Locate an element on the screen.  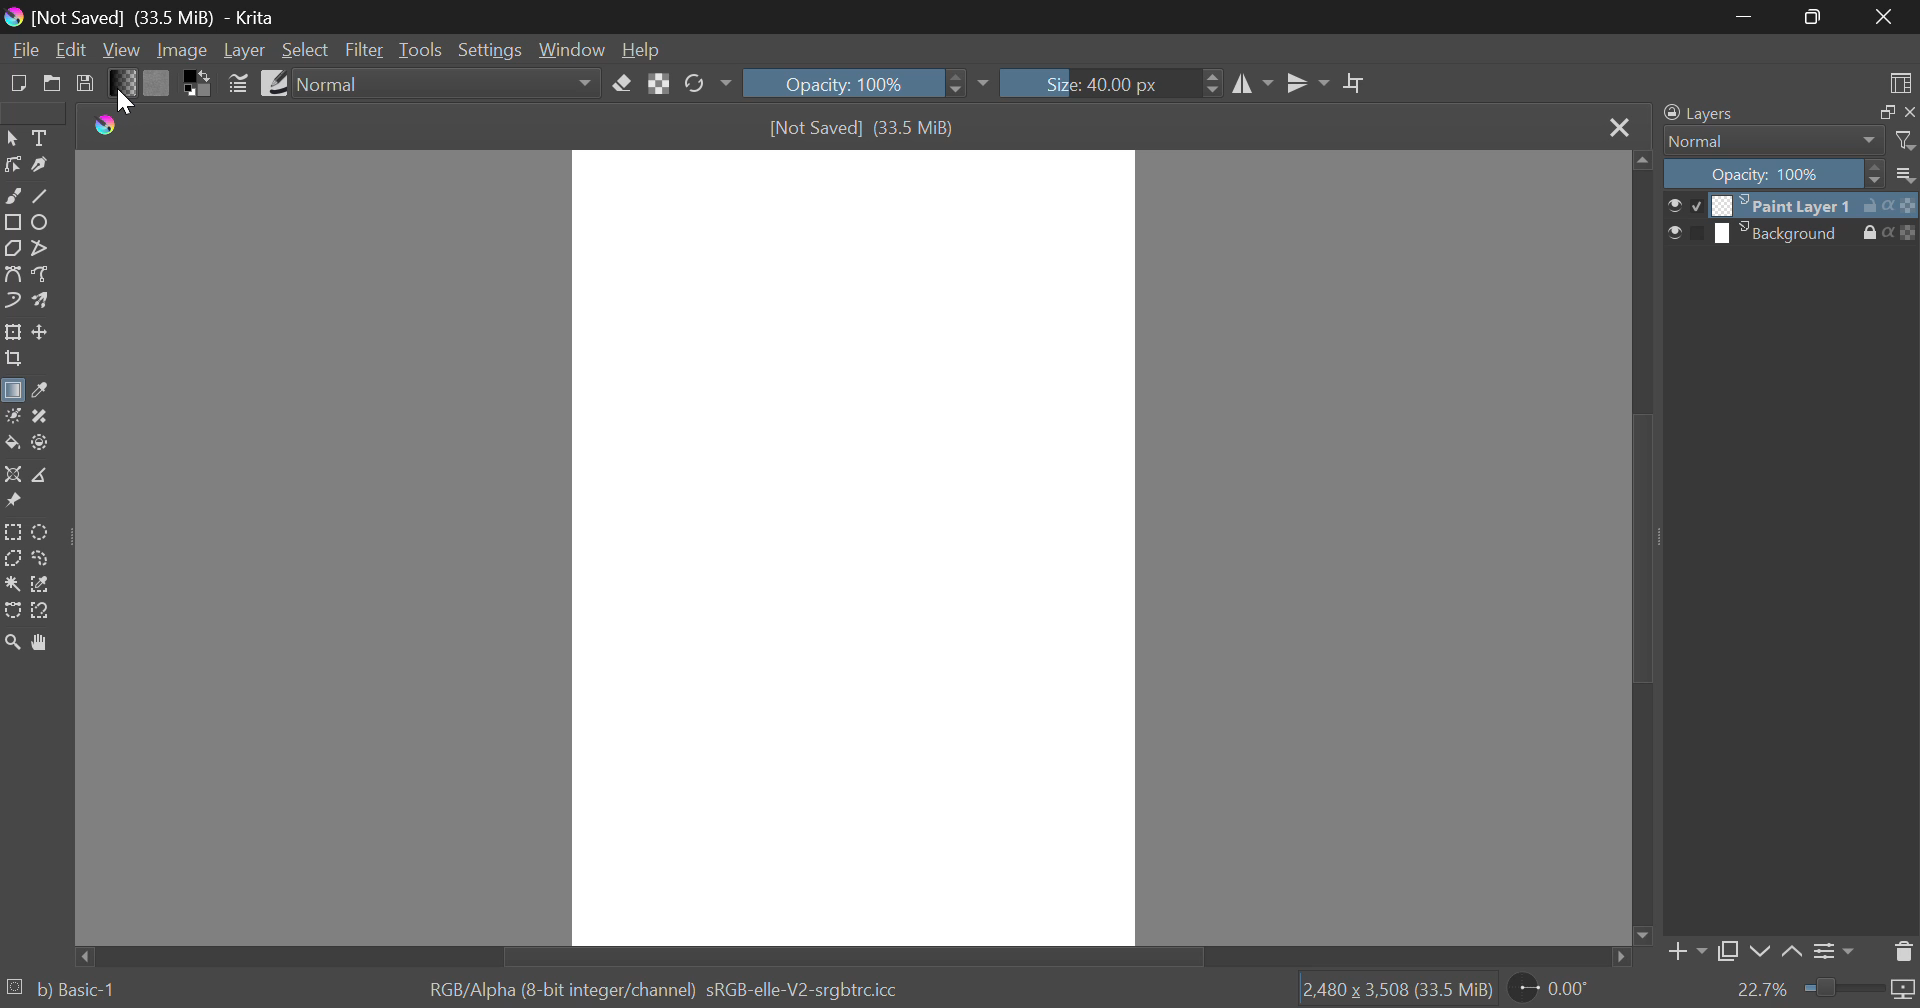
Background is located at coordinates (1787, 233).